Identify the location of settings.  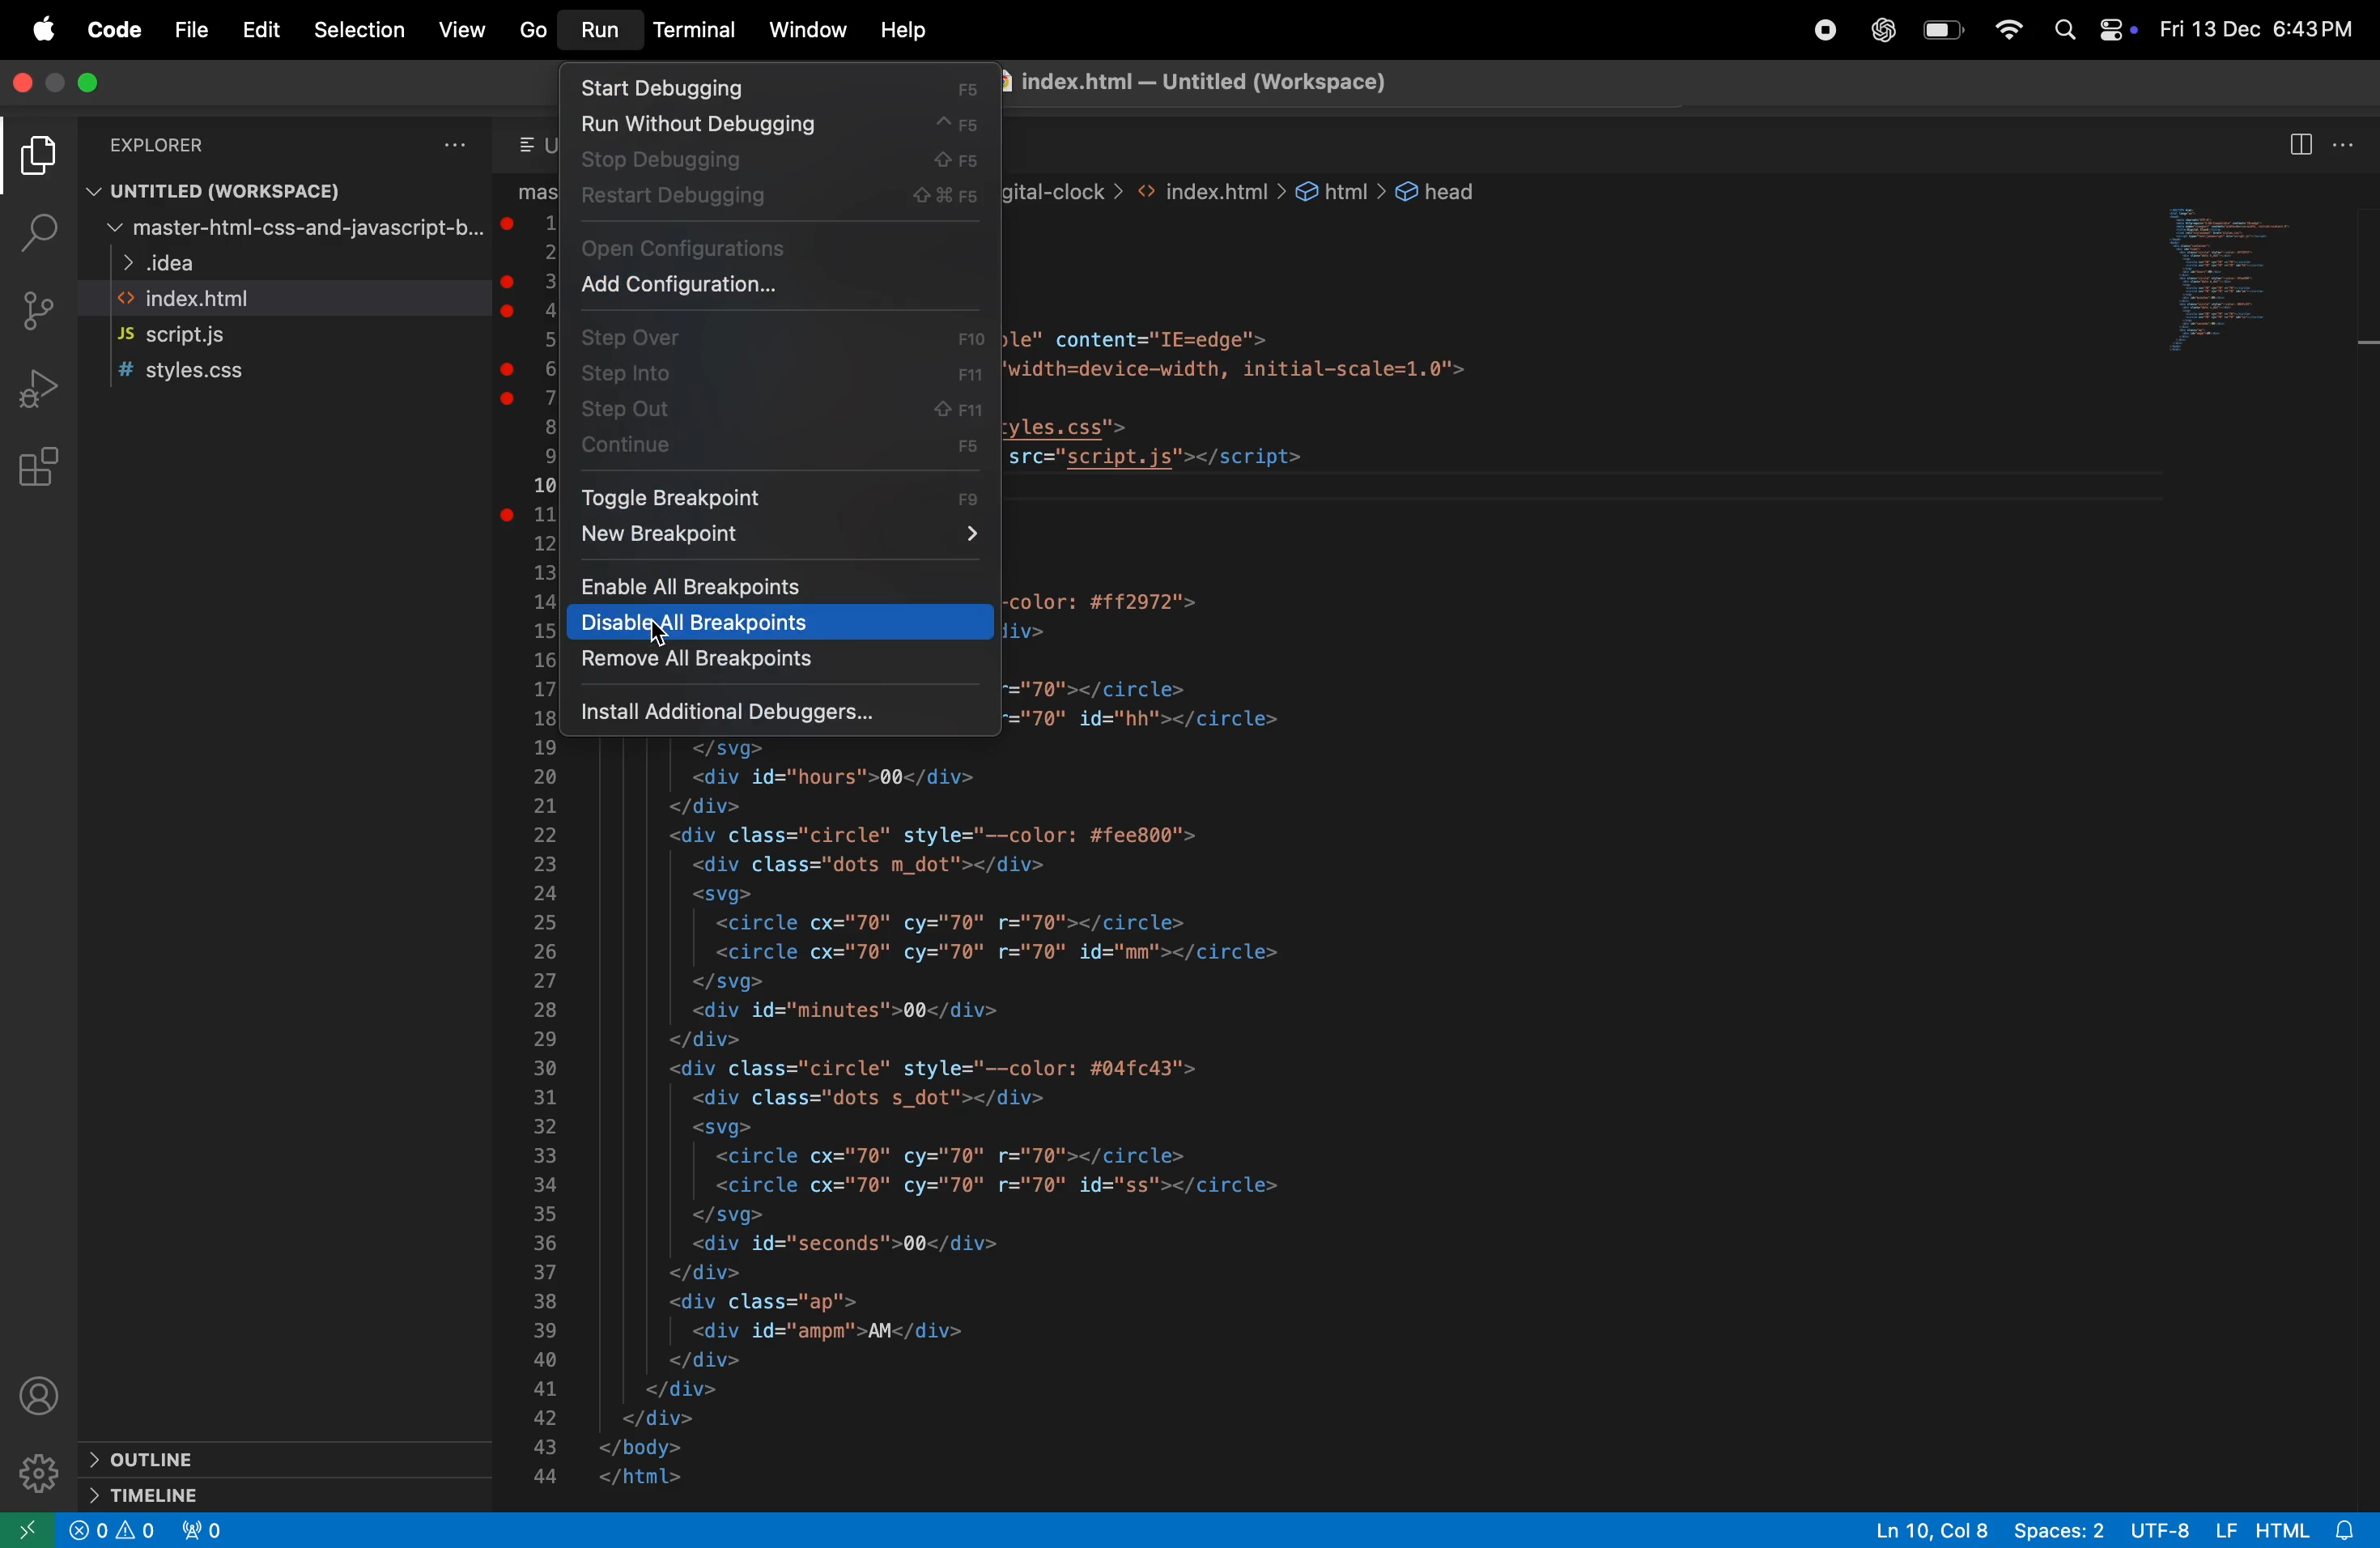
(36, 1473).